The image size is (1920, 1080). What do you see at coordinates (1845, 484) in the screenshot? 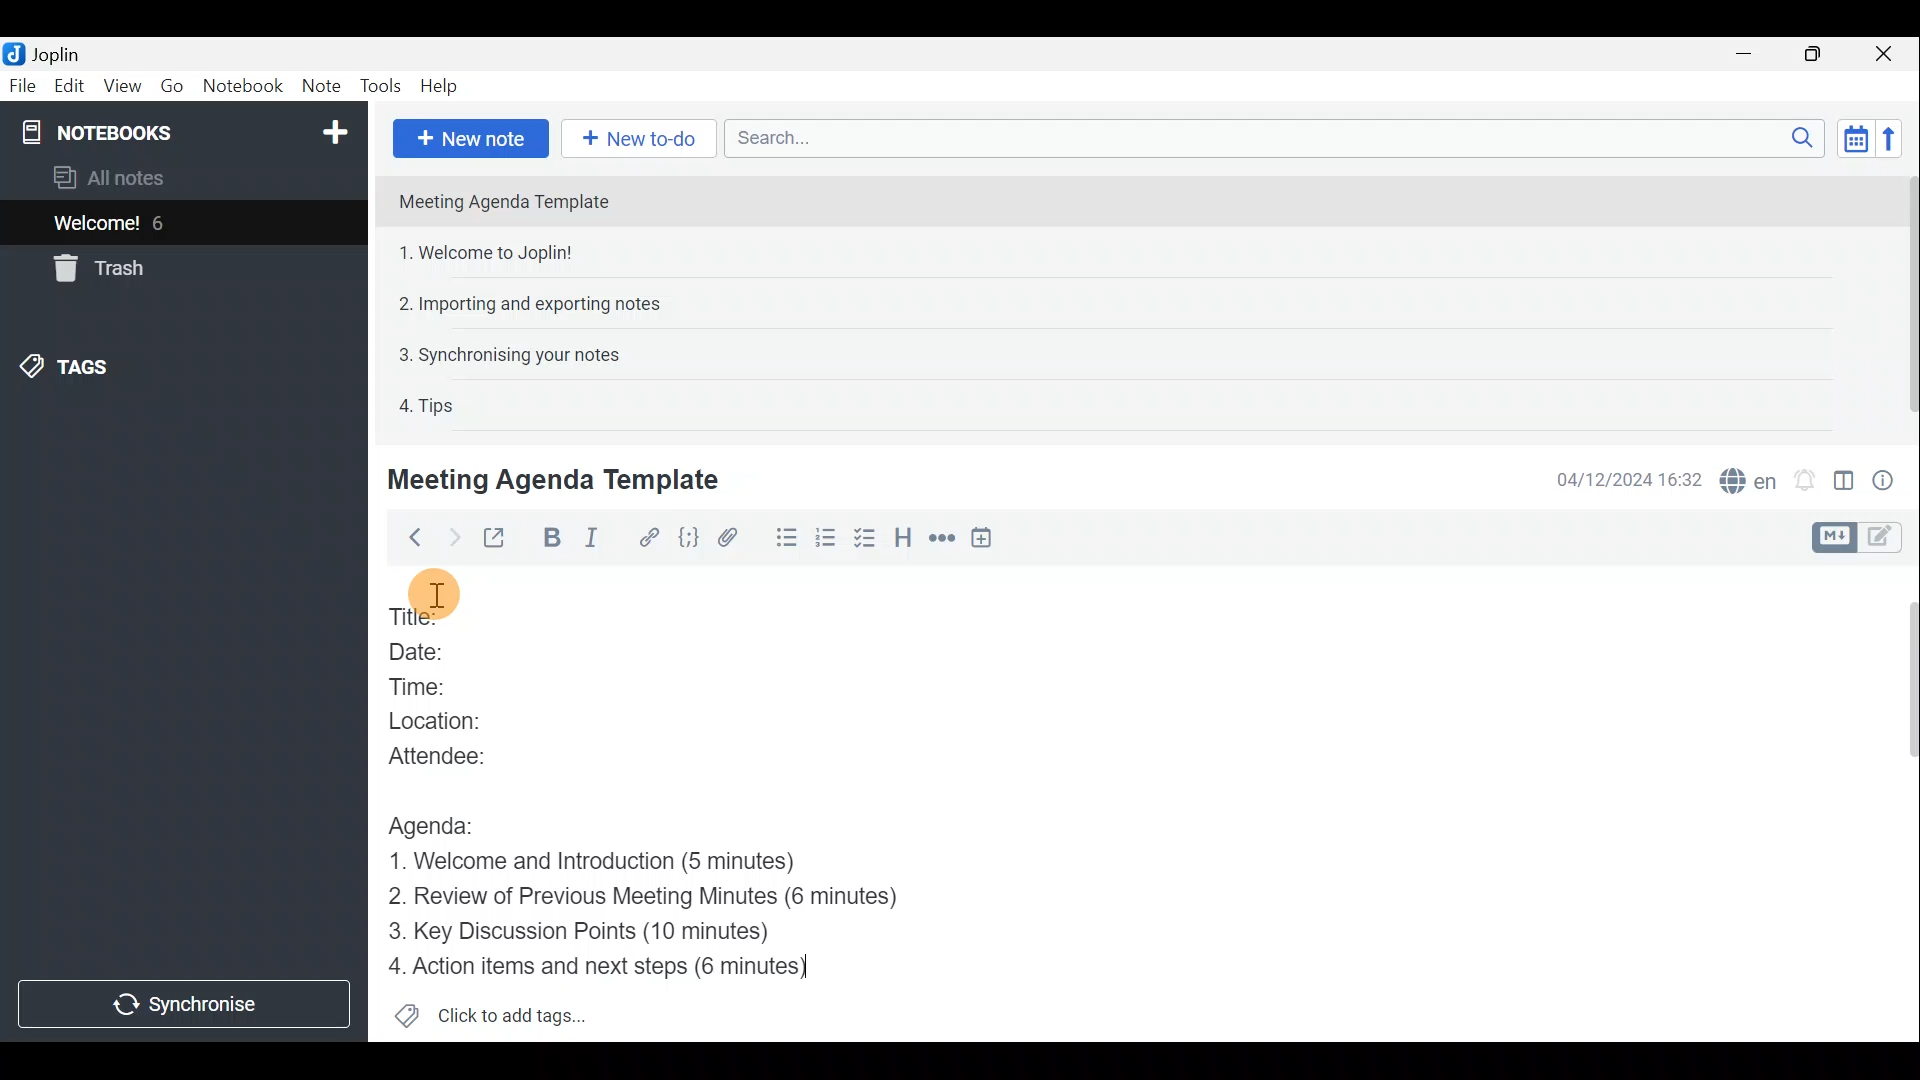
I see `Toggle editor layout` at bounding box center [1845, 484].